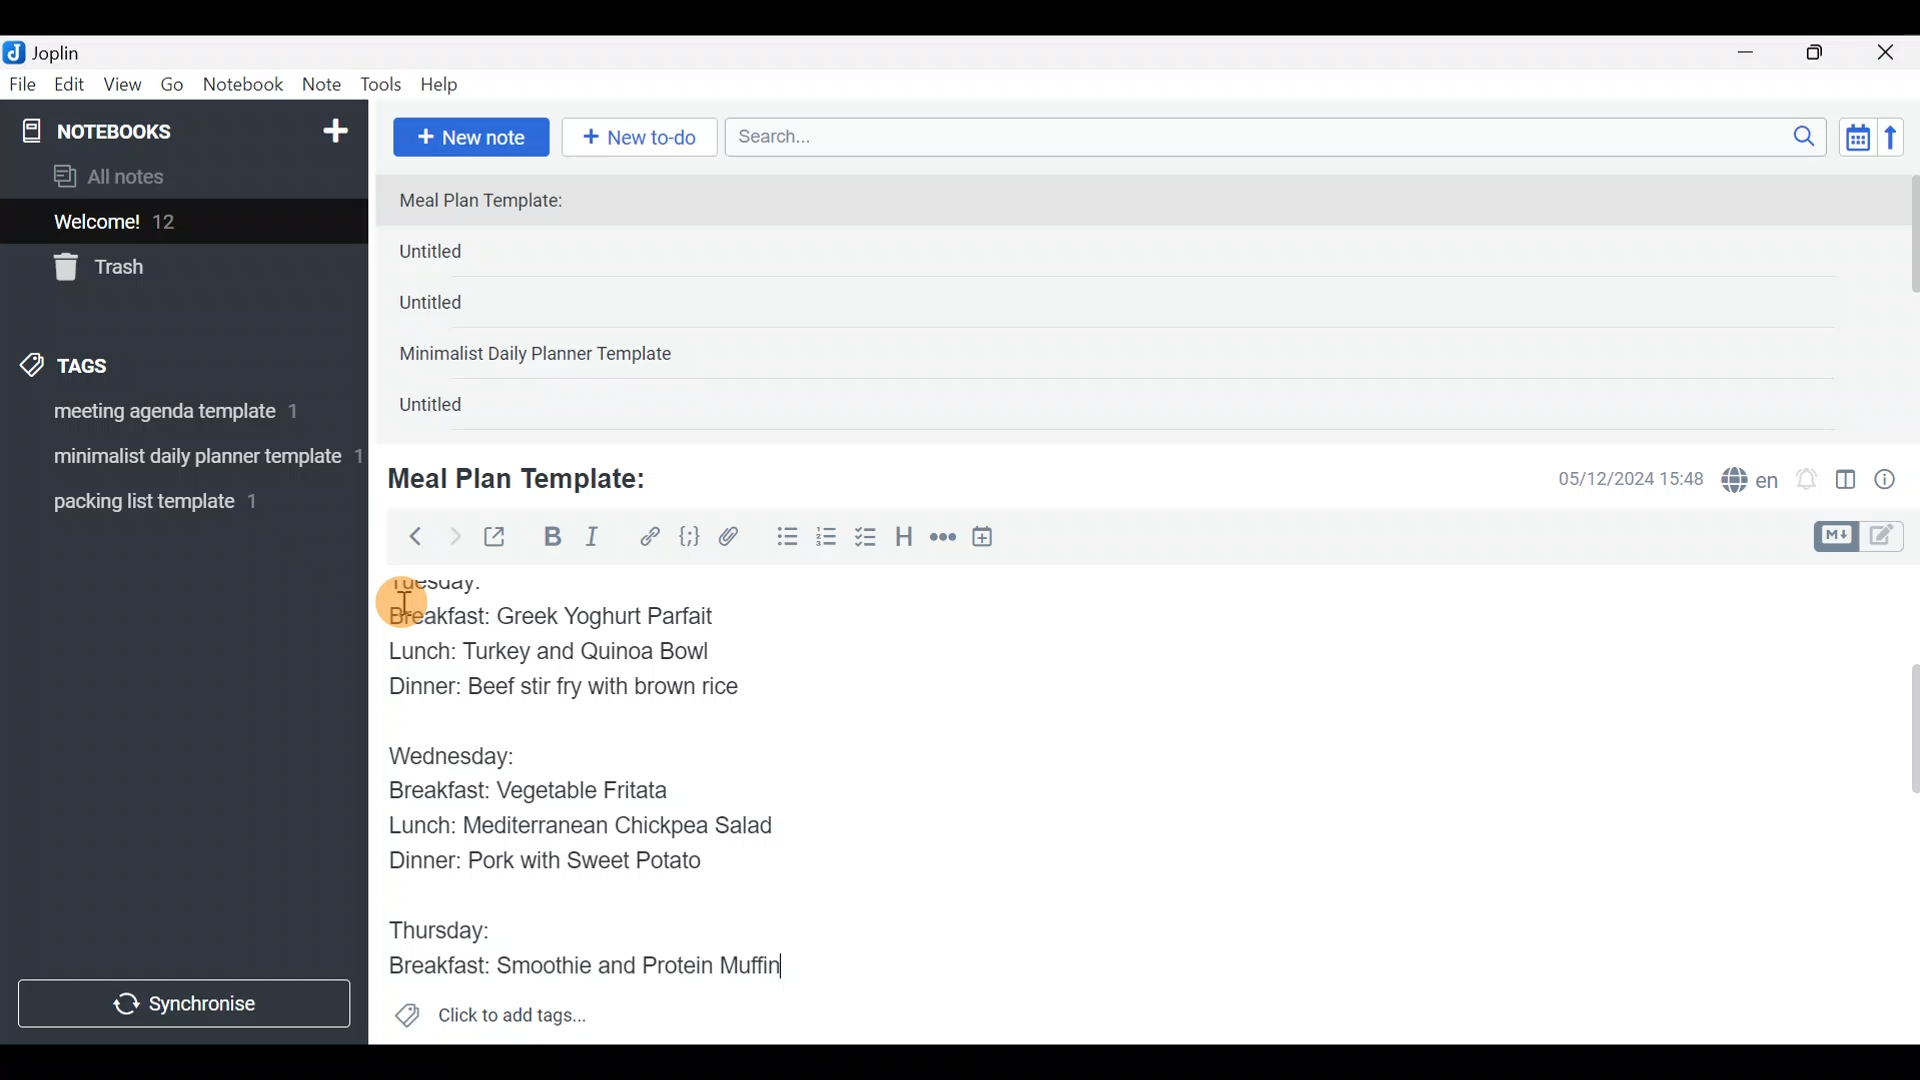 The height and width of the screenshot is (1080, 1920). Describe the element at coordinates (458, 758) in the screenshot. I see `Wednesday:` at that location.